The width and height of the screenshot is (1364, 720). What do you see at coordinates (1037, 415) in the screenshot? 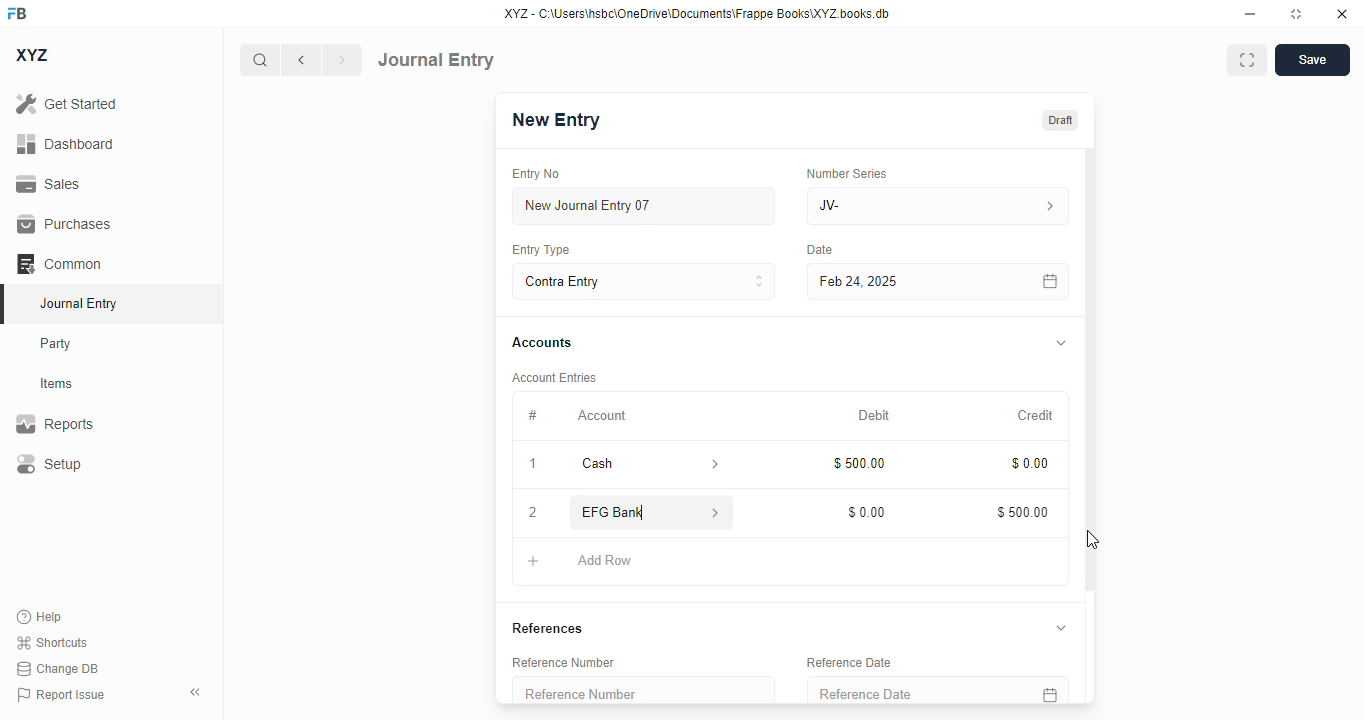
I see `credit` at bounding box center [1037, 415].